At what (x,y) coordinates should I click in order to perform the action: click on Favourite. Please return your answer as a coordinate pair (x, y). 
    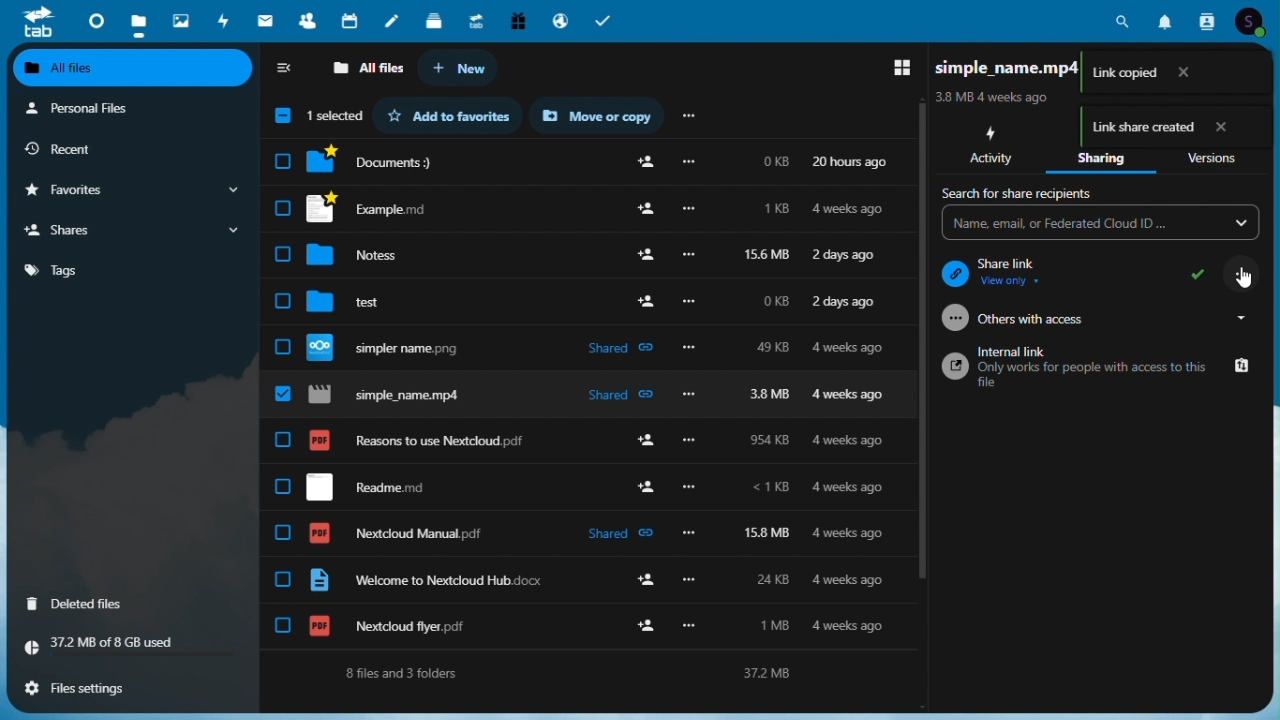
    Looking at the image, I should click on (131, 190).